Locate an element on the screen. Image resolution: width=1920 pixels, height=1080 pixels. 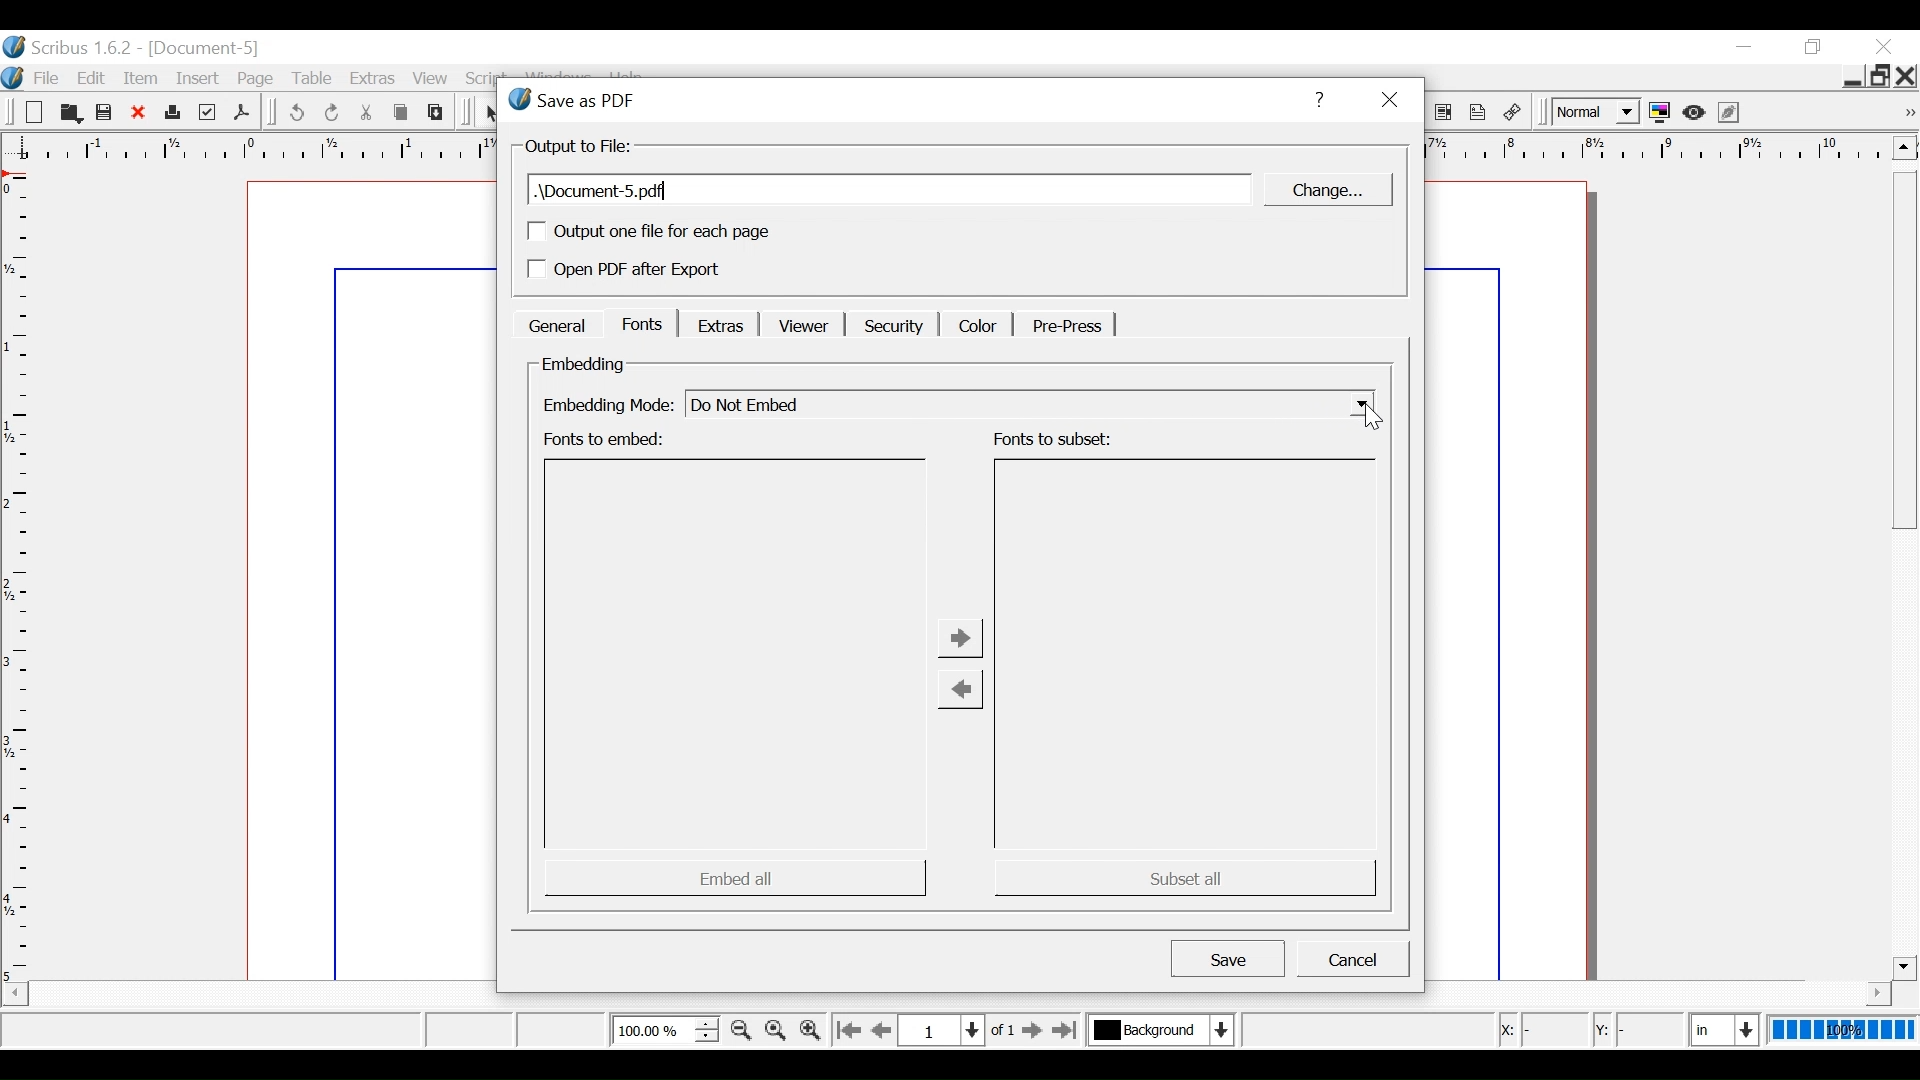
horizontal bar is located at coordinates (1851, 993).